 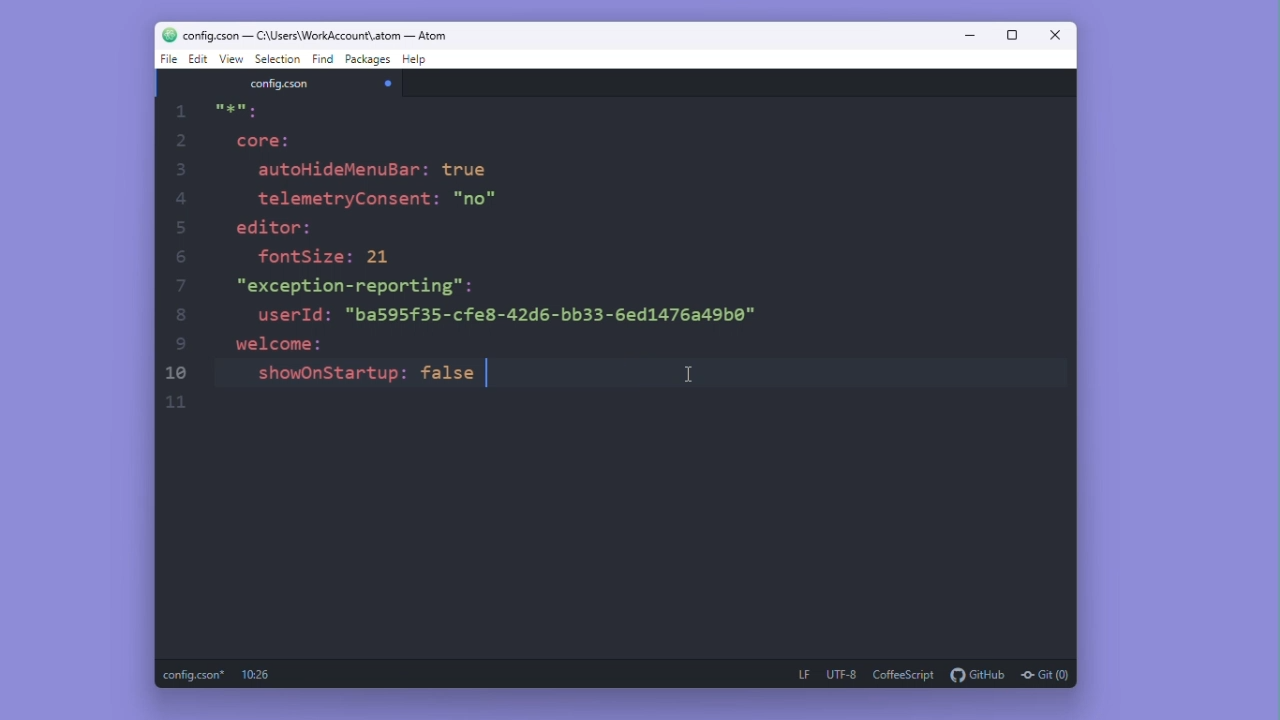 I want to click on coffeescript, so click(x=905, y=674).